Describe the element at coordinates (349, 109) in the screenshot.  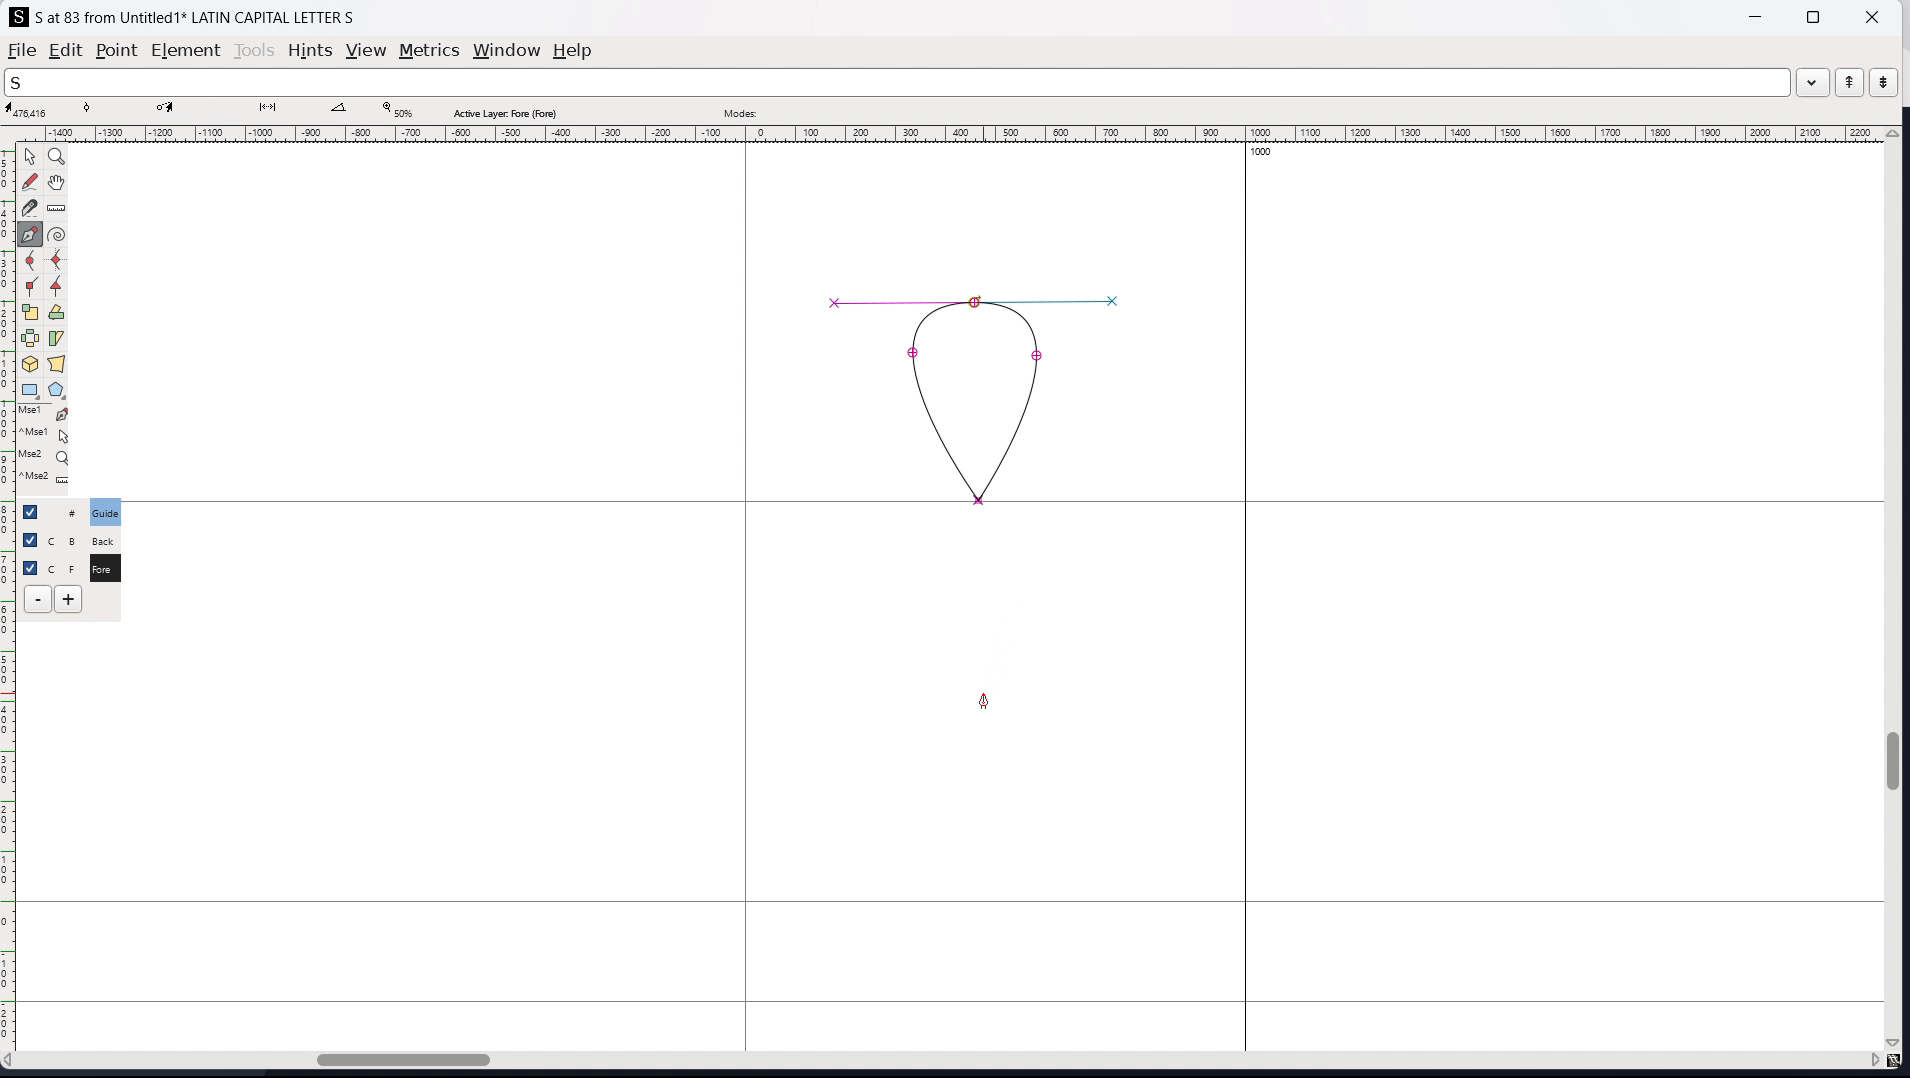
I see `angle between points` at that location.